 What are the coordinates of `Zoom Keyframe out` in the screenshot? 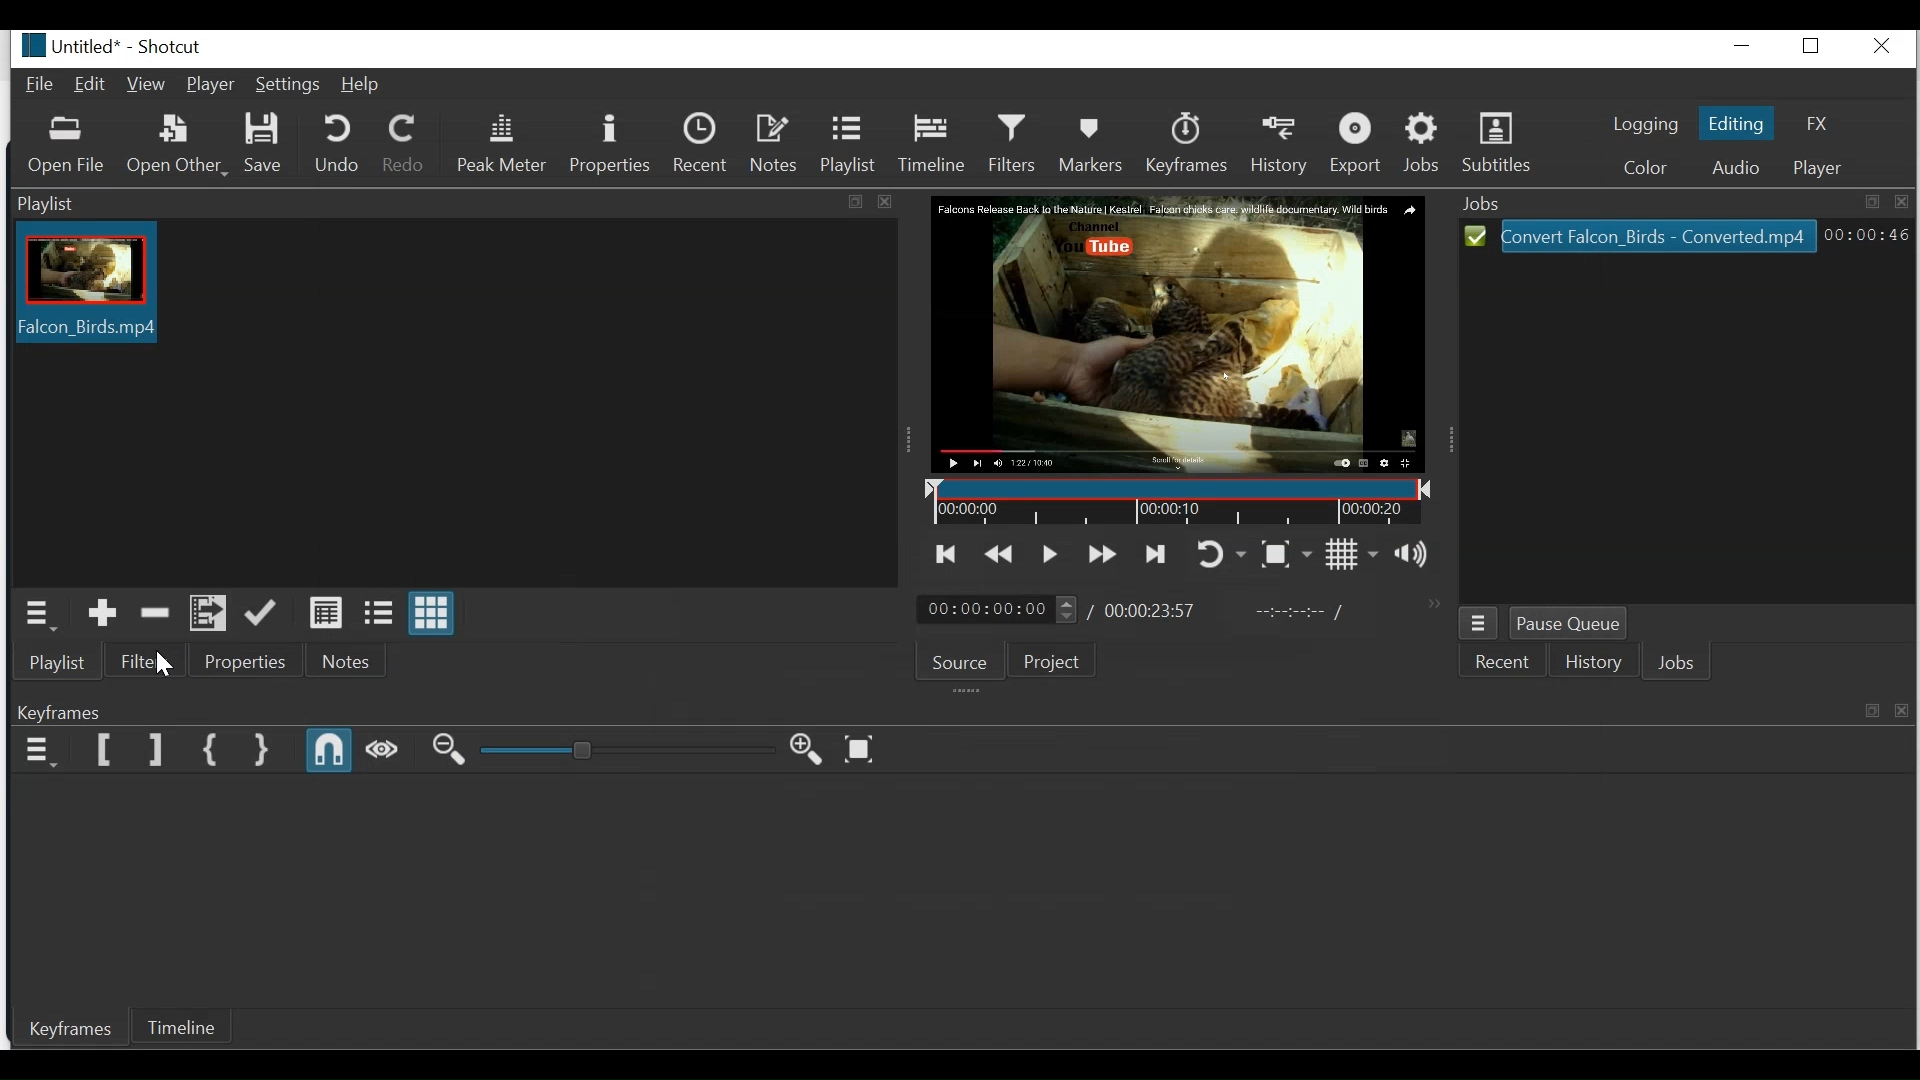 It's located at (446, 751).